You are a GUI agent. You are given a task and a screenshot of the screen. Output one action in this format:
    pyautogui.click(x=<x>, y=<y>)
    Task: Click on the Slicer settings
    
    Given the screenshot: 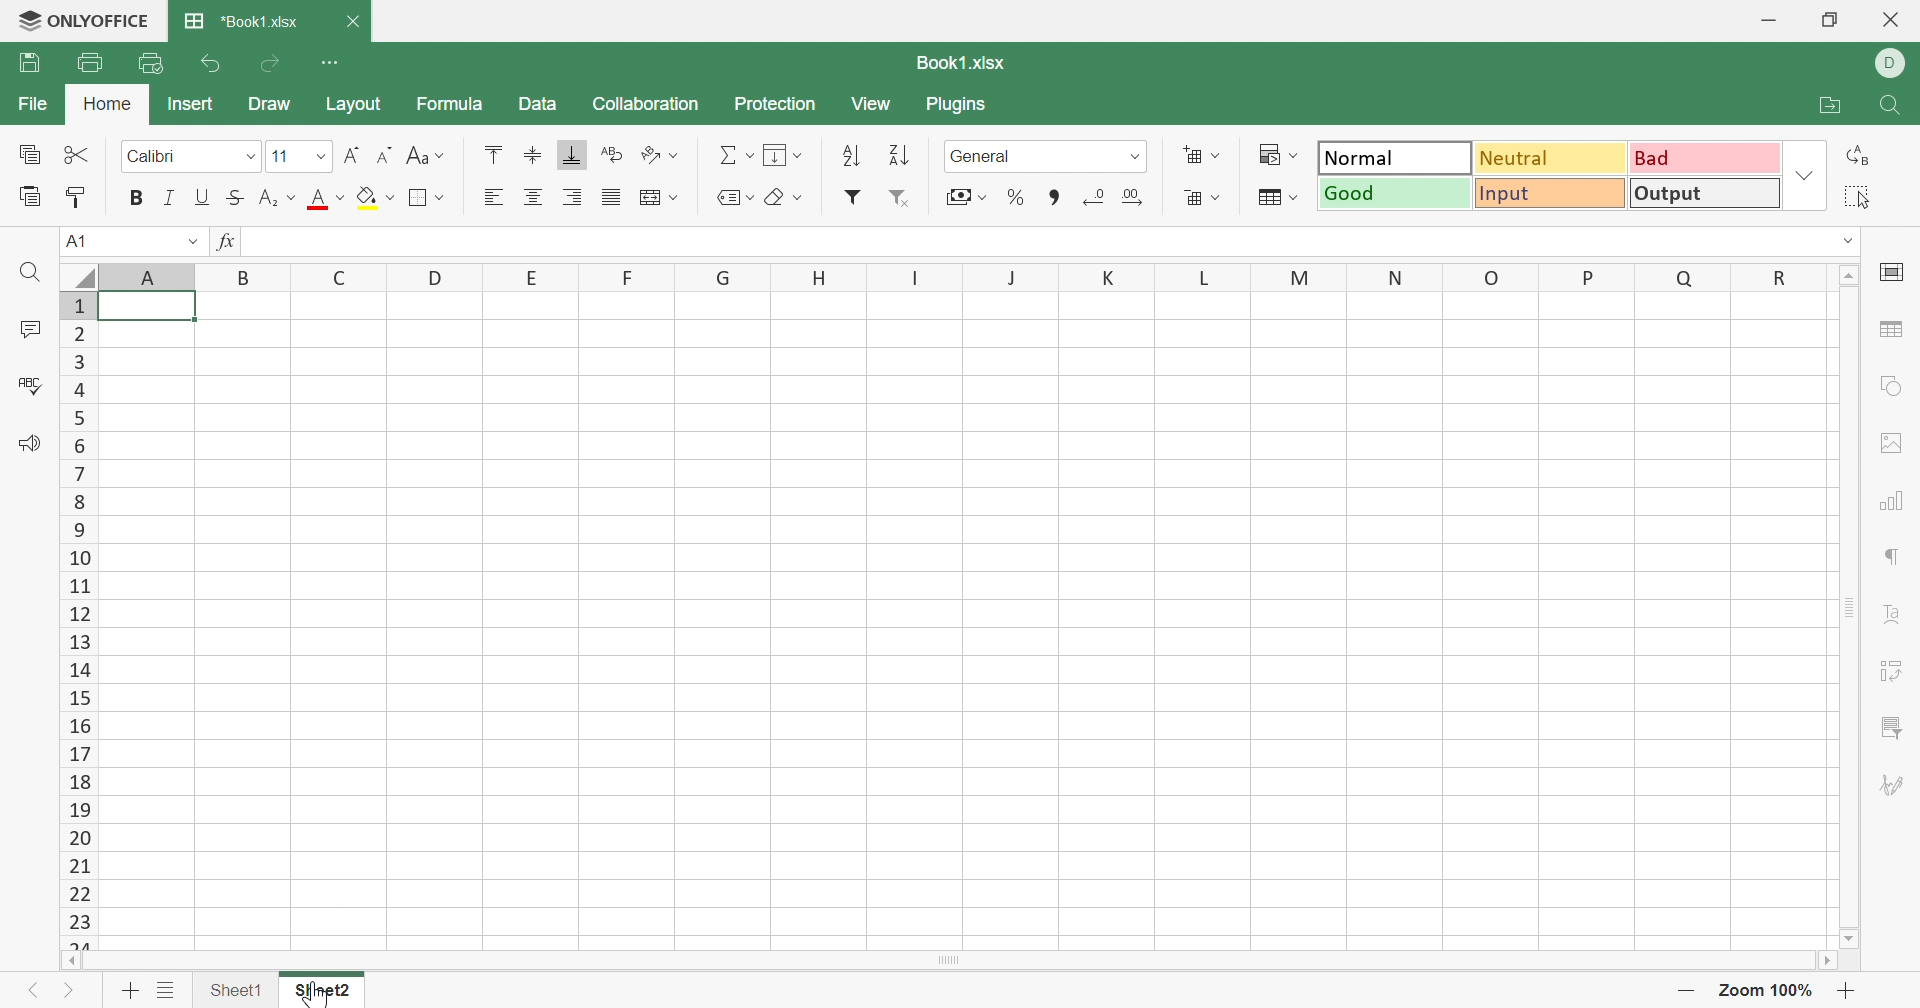 What is the action you would take?
    pyautogui.click(x=1890, y=727)
    